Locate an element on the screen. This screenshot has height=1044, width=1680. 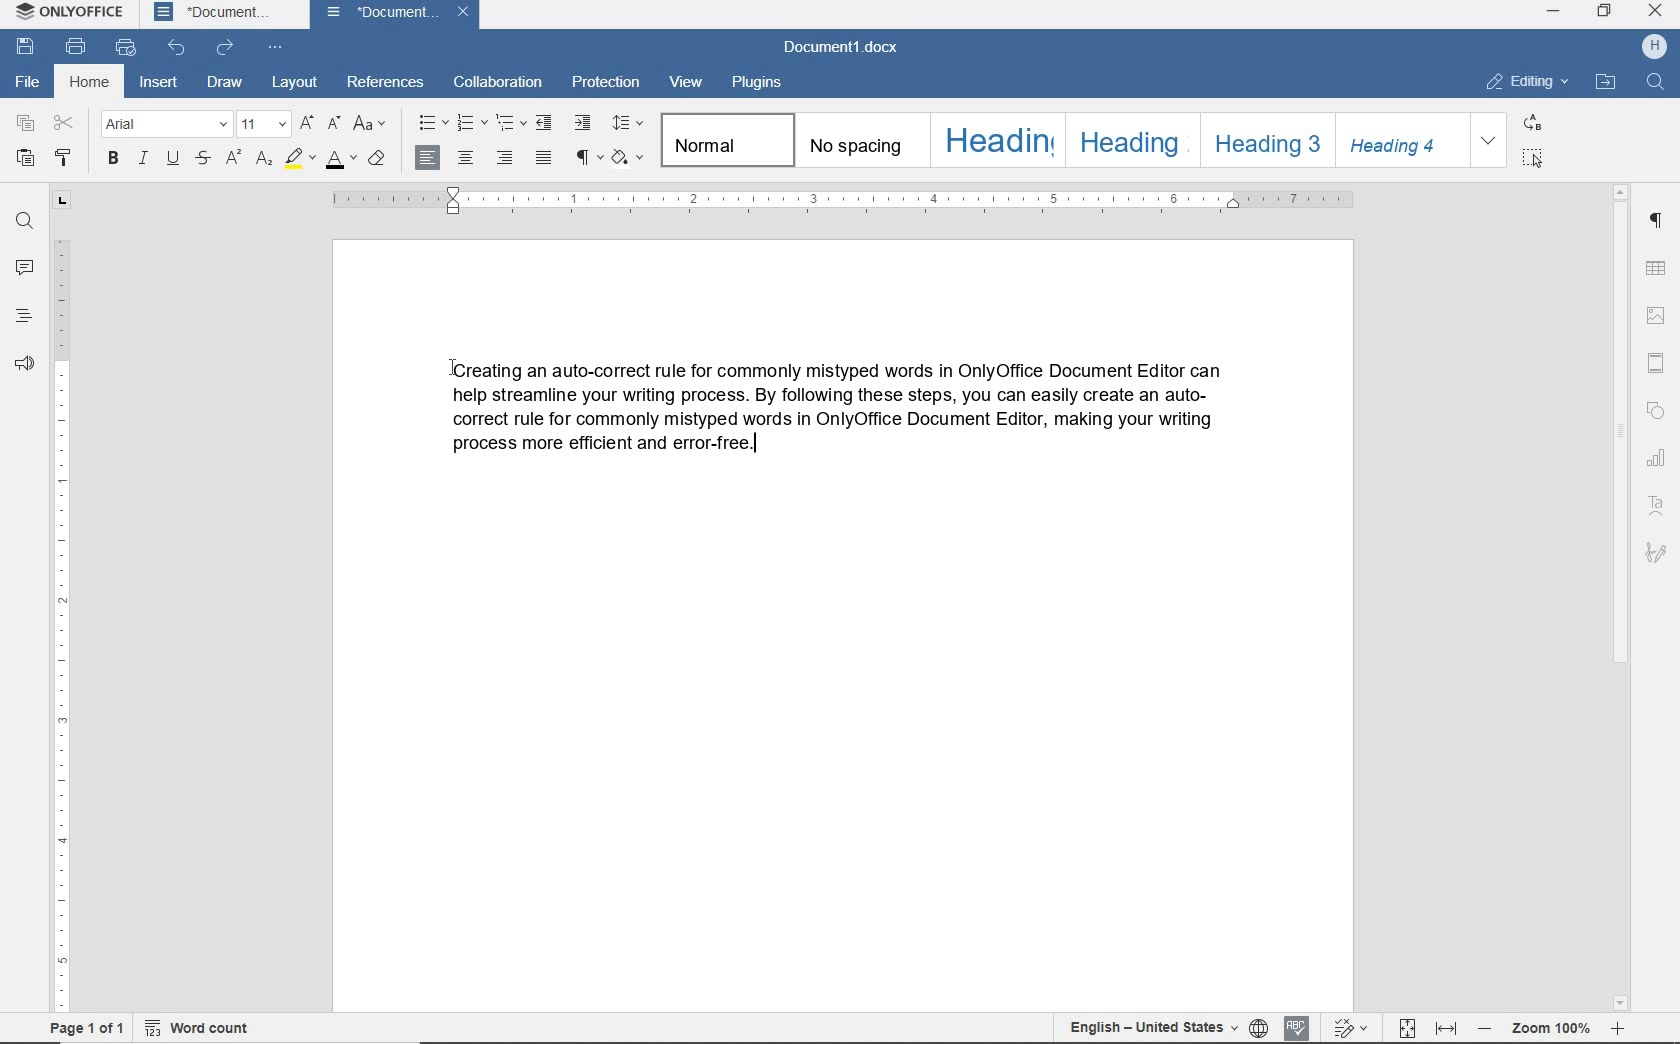
plugins is located at coordinates (759, 84).